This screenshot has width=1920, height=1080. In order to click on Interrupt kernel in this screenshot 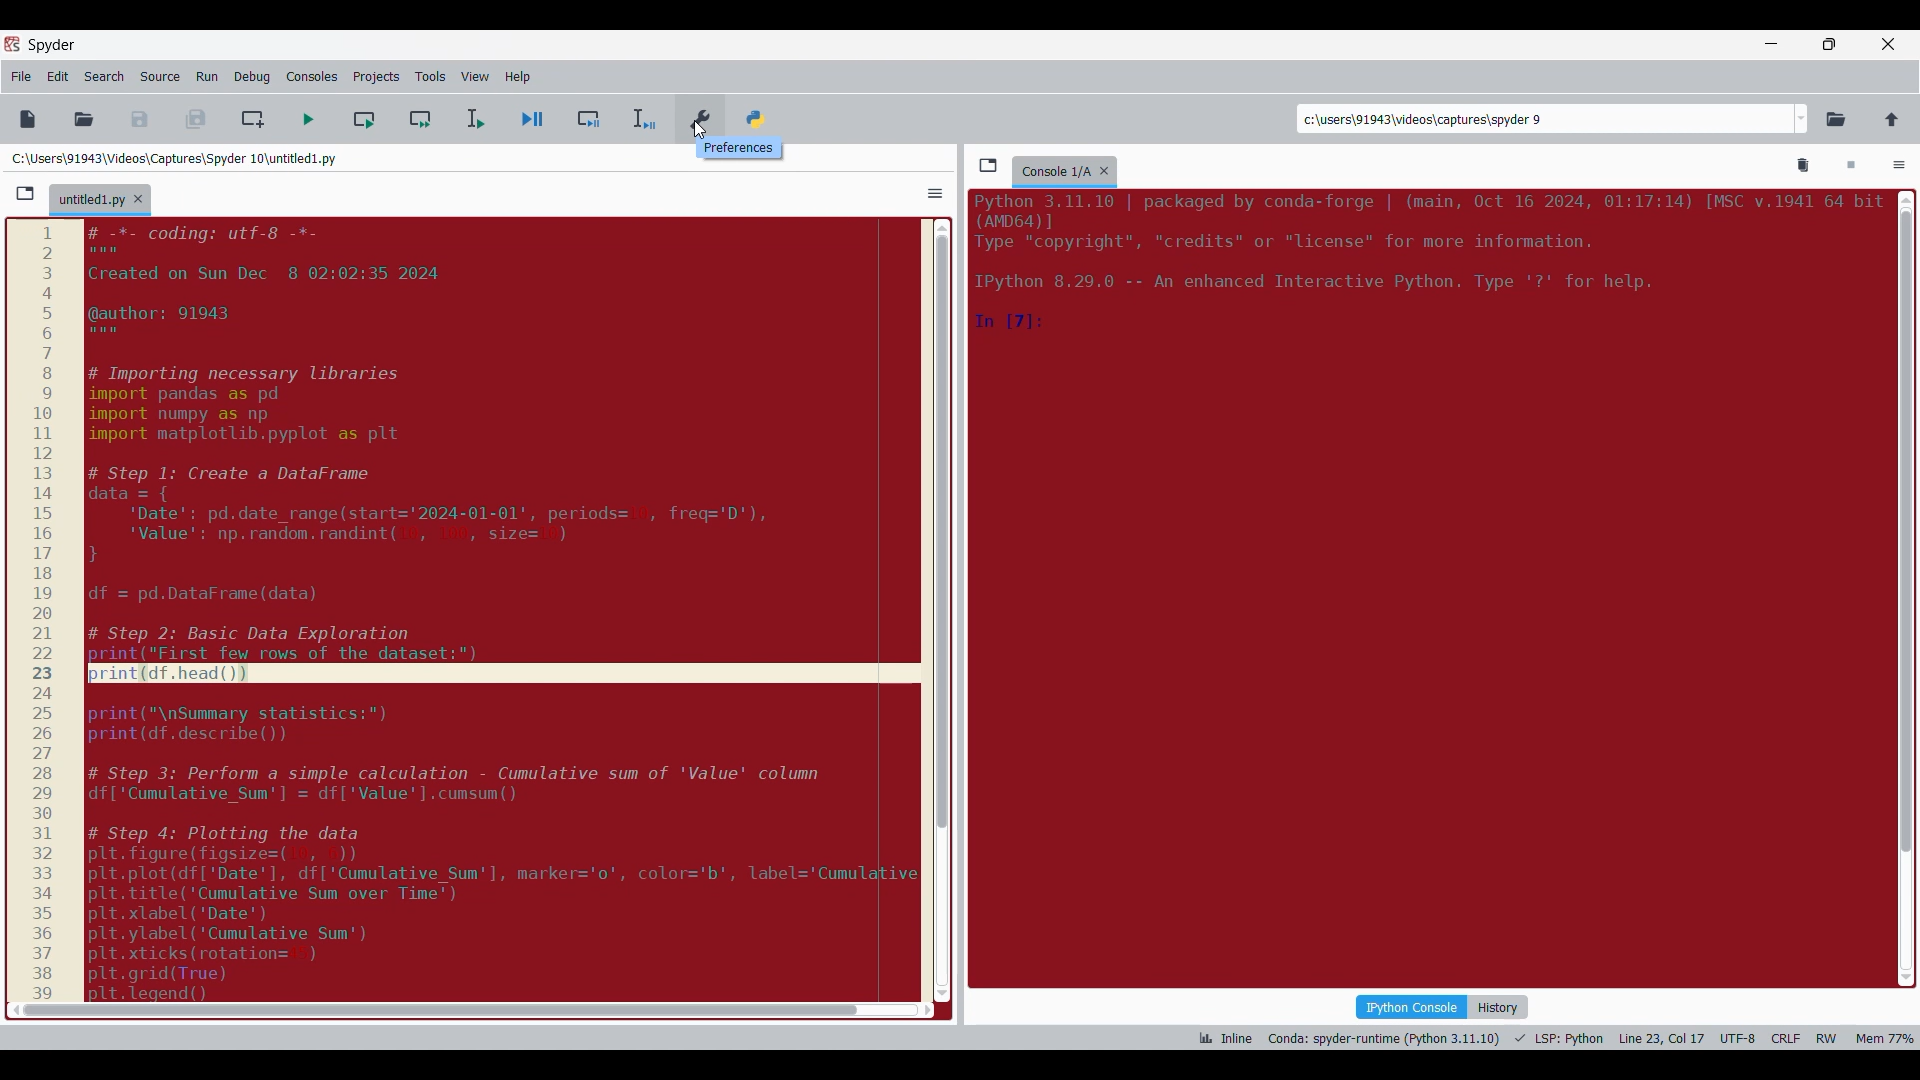, I will do `click(1851, 166)`.